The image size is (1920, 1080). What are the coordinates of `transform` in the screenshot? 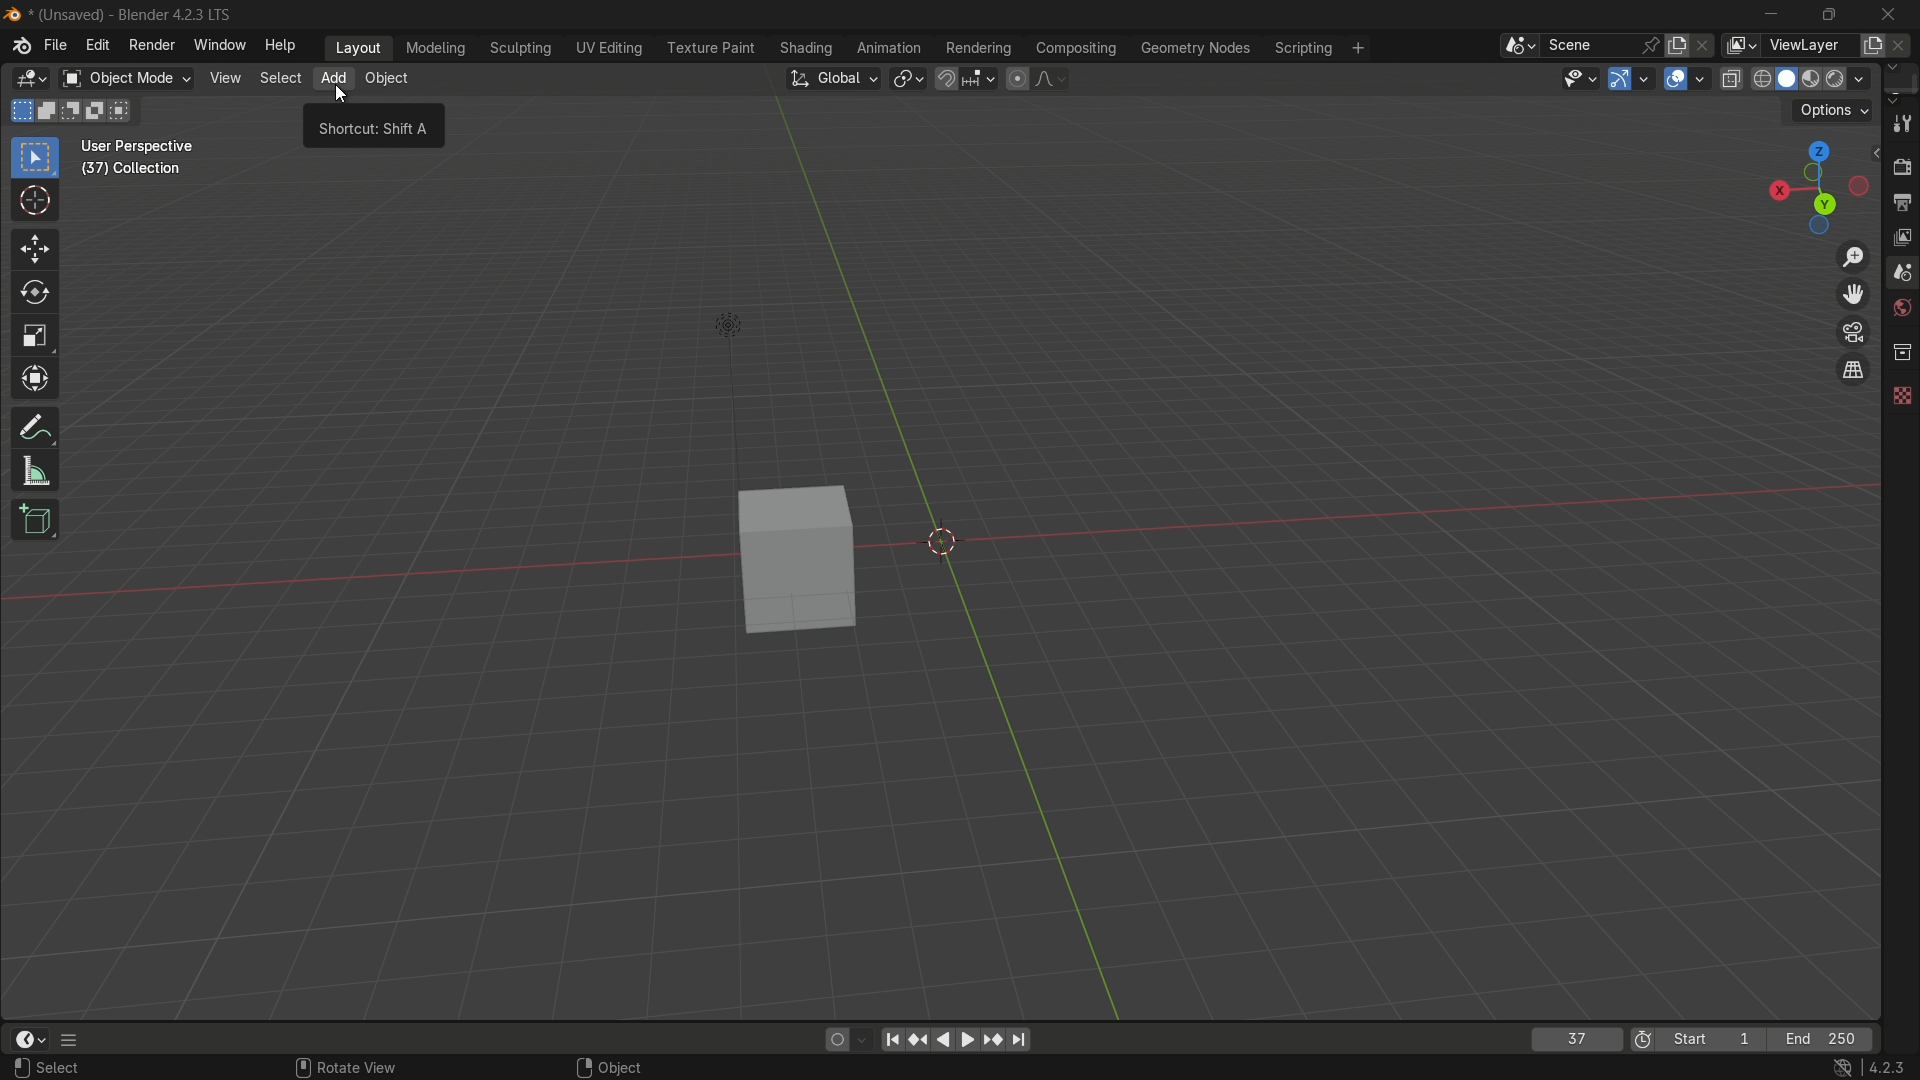 It's located at (35, 382).